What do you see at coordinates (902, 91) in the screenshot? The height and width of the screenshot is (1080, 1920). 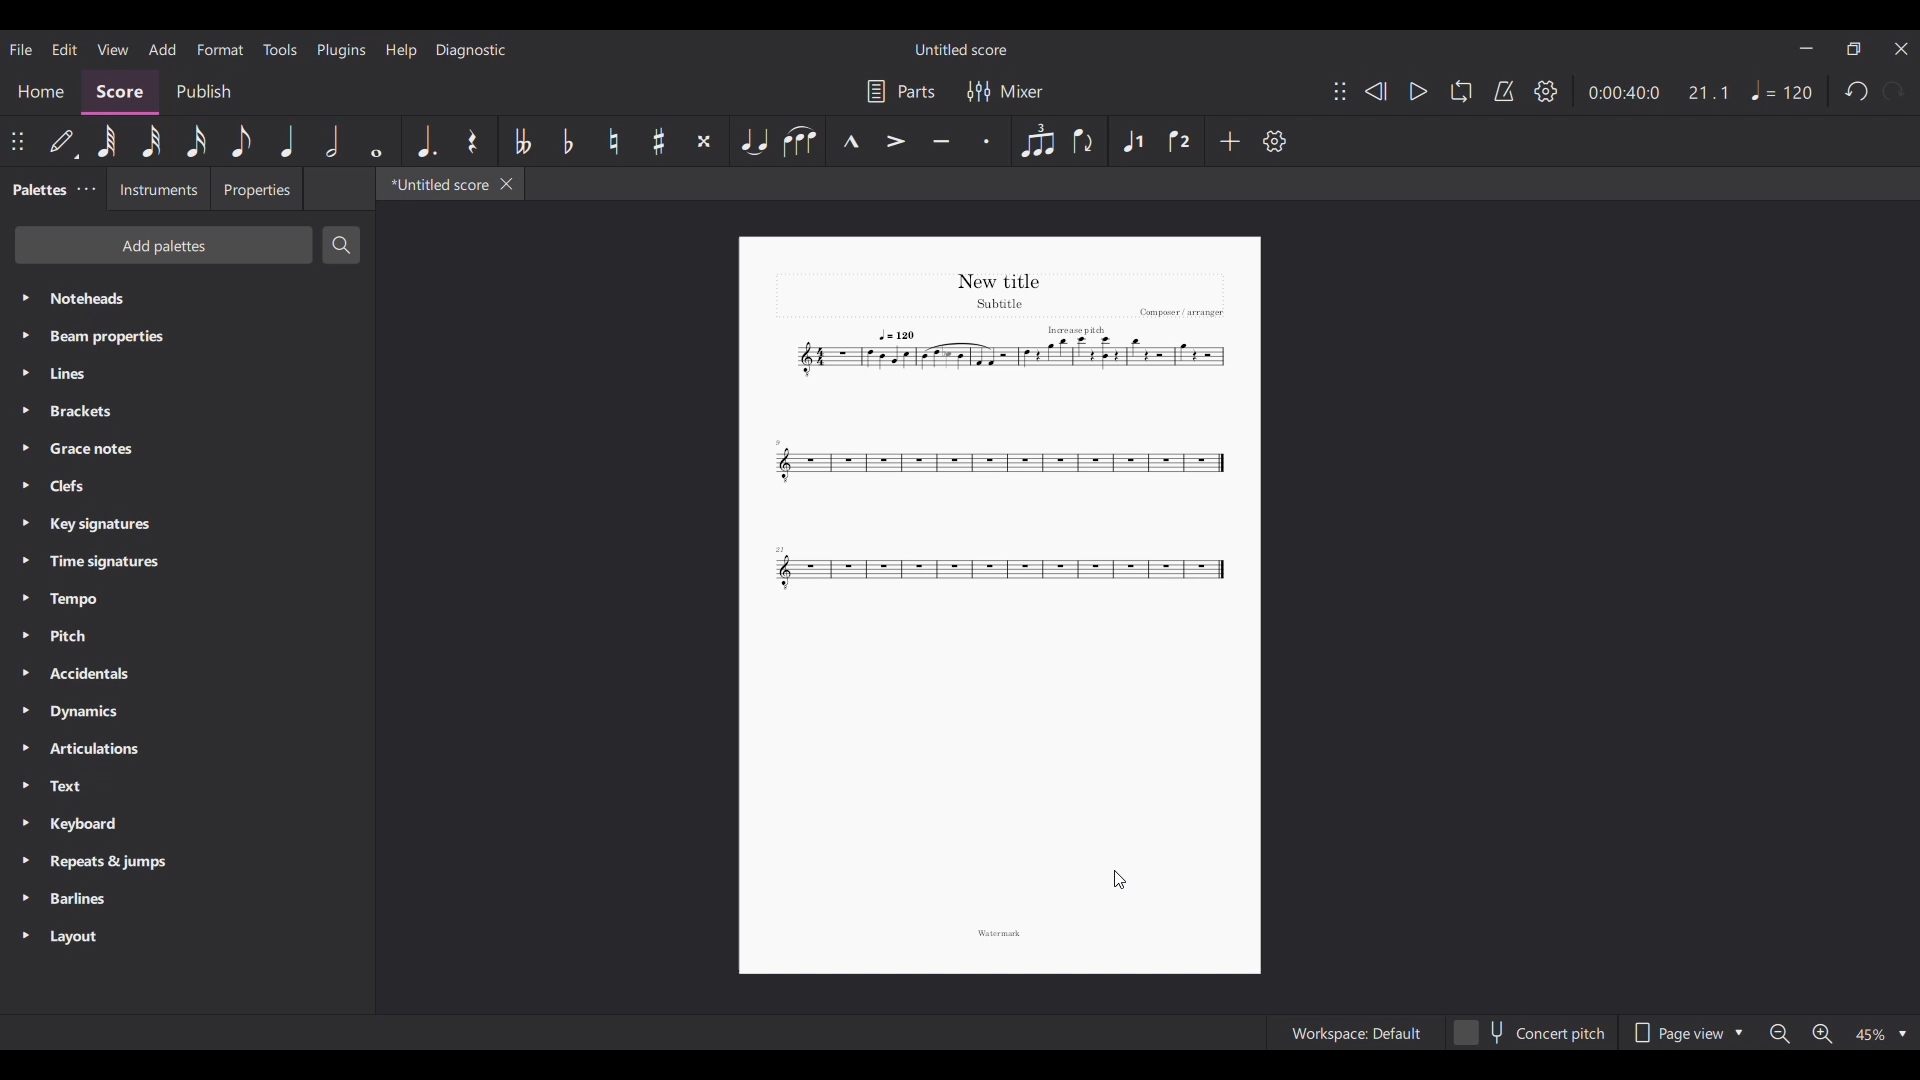 I see `Parts settings` at bounding box center [902, 91].